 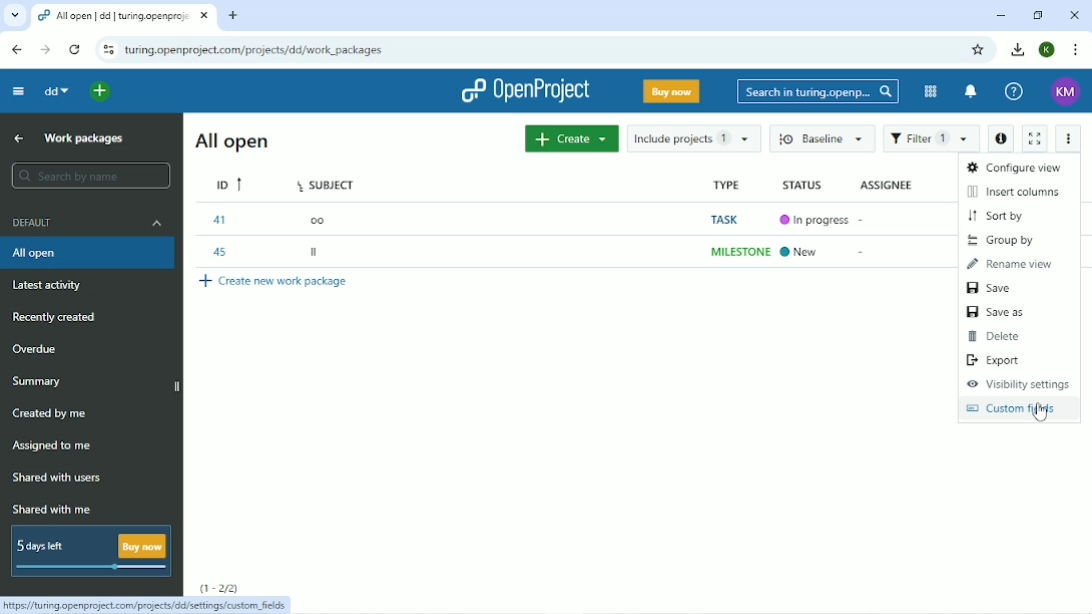 What do you see at coordinates (995, 360) in the screenshot?
I see `Export` at bounding box center [995, 360].